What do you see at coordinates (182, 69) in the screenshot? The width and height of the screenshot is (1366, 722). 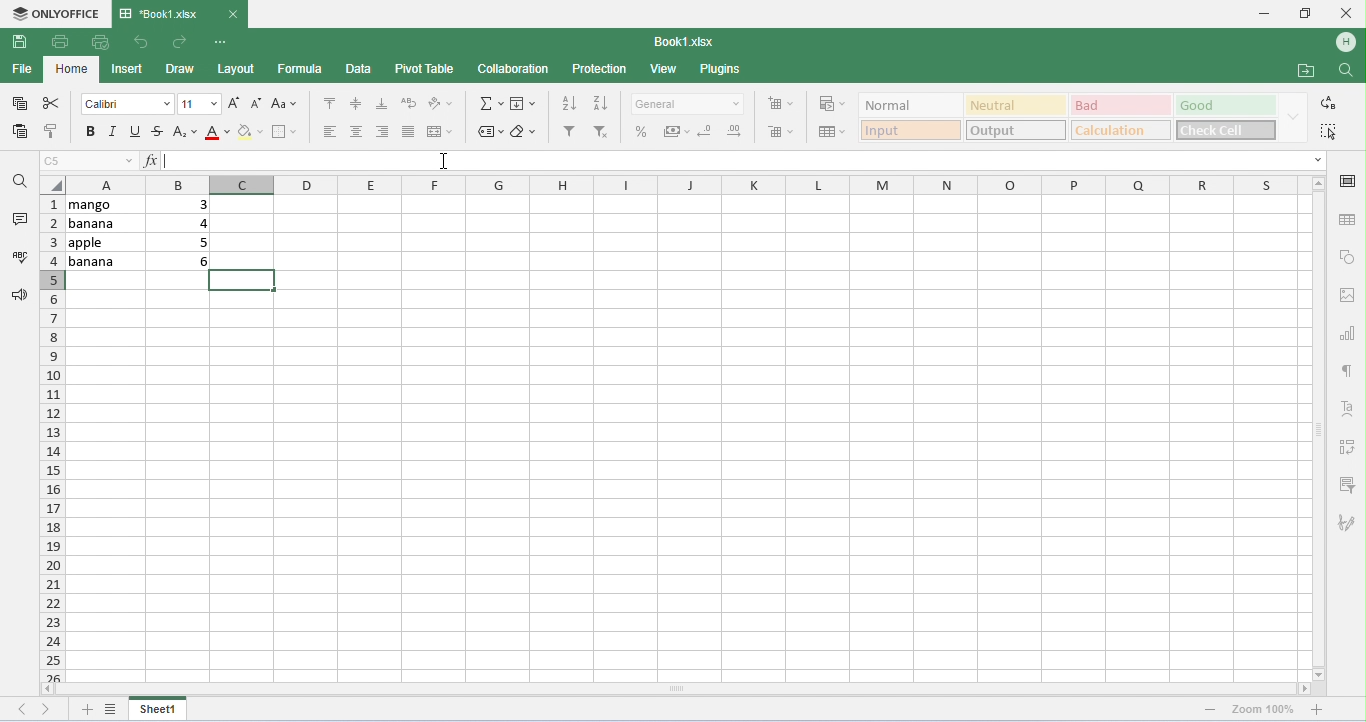 I see `draw` at bounding box center [182, 69].